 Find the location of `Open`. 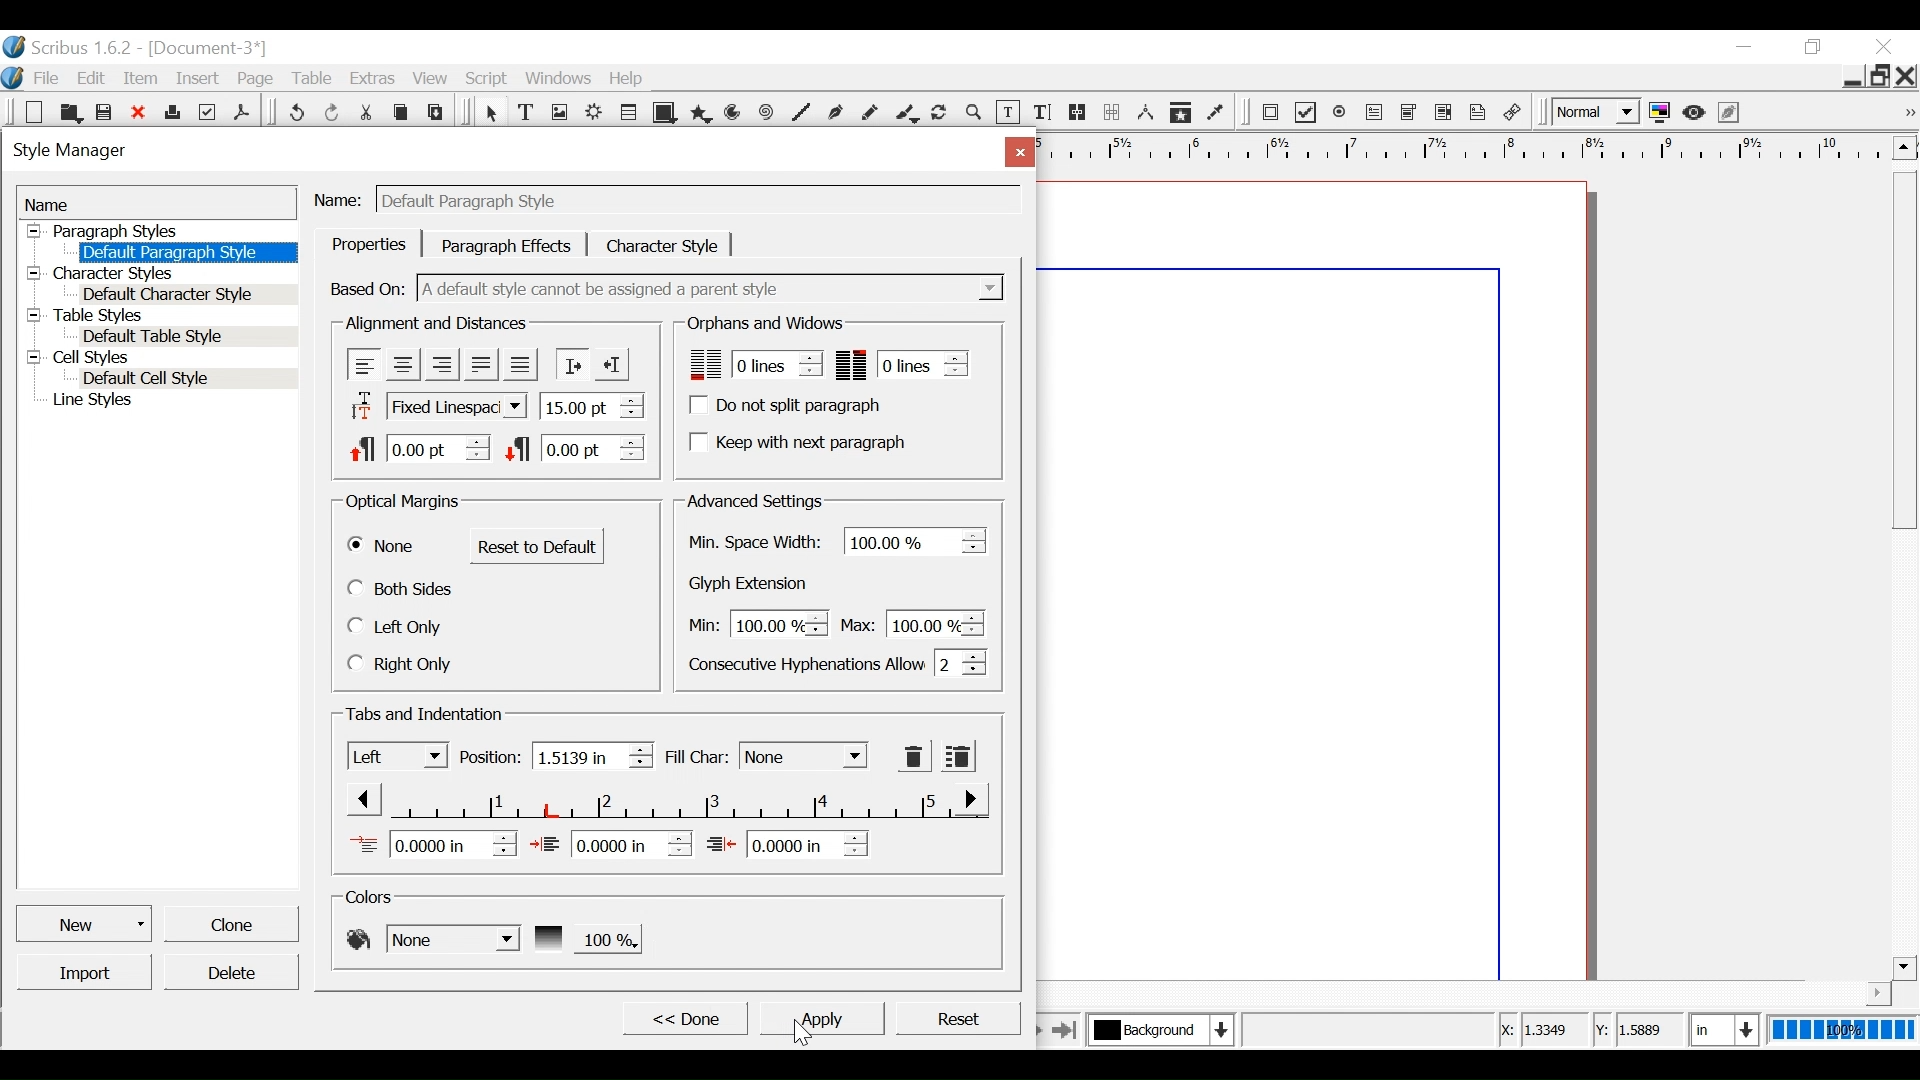

Open is located at coordinates (69, 112).